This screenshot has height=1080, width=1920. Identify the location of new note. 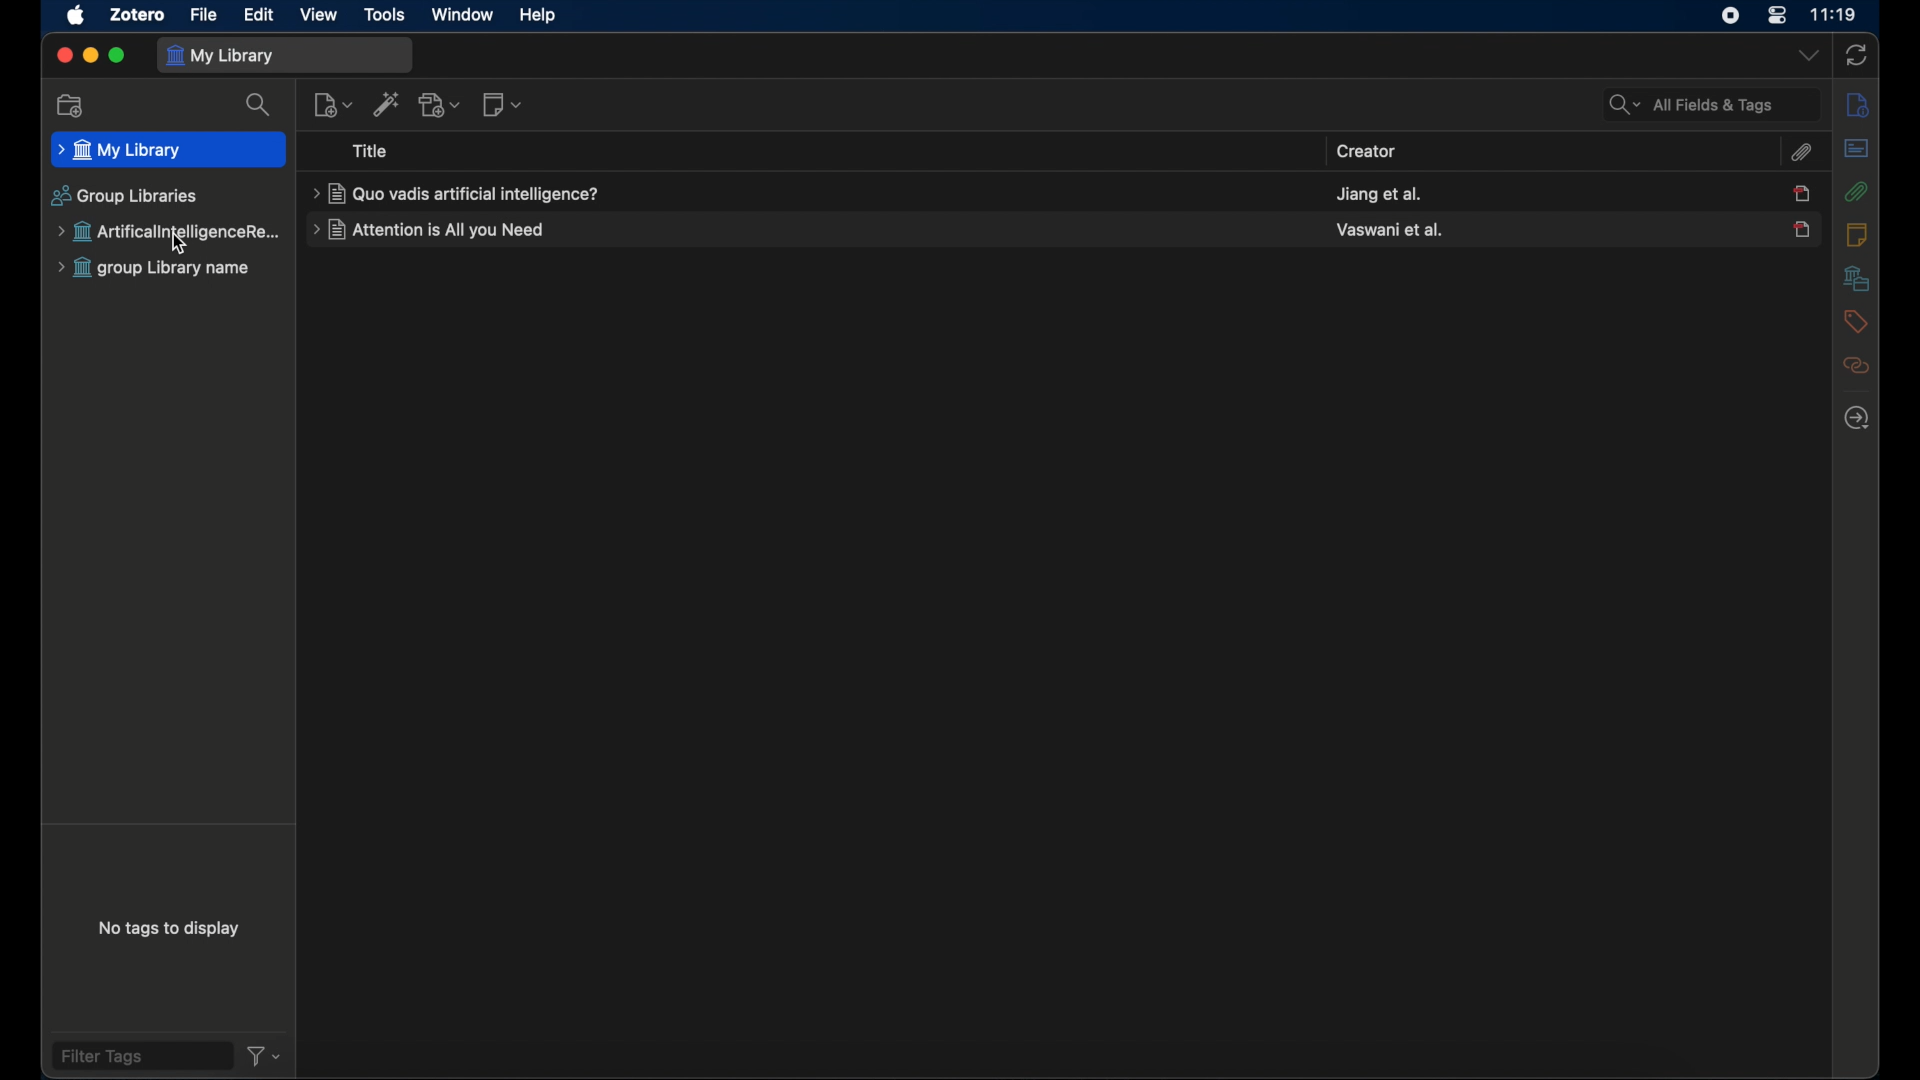
(503, 105).